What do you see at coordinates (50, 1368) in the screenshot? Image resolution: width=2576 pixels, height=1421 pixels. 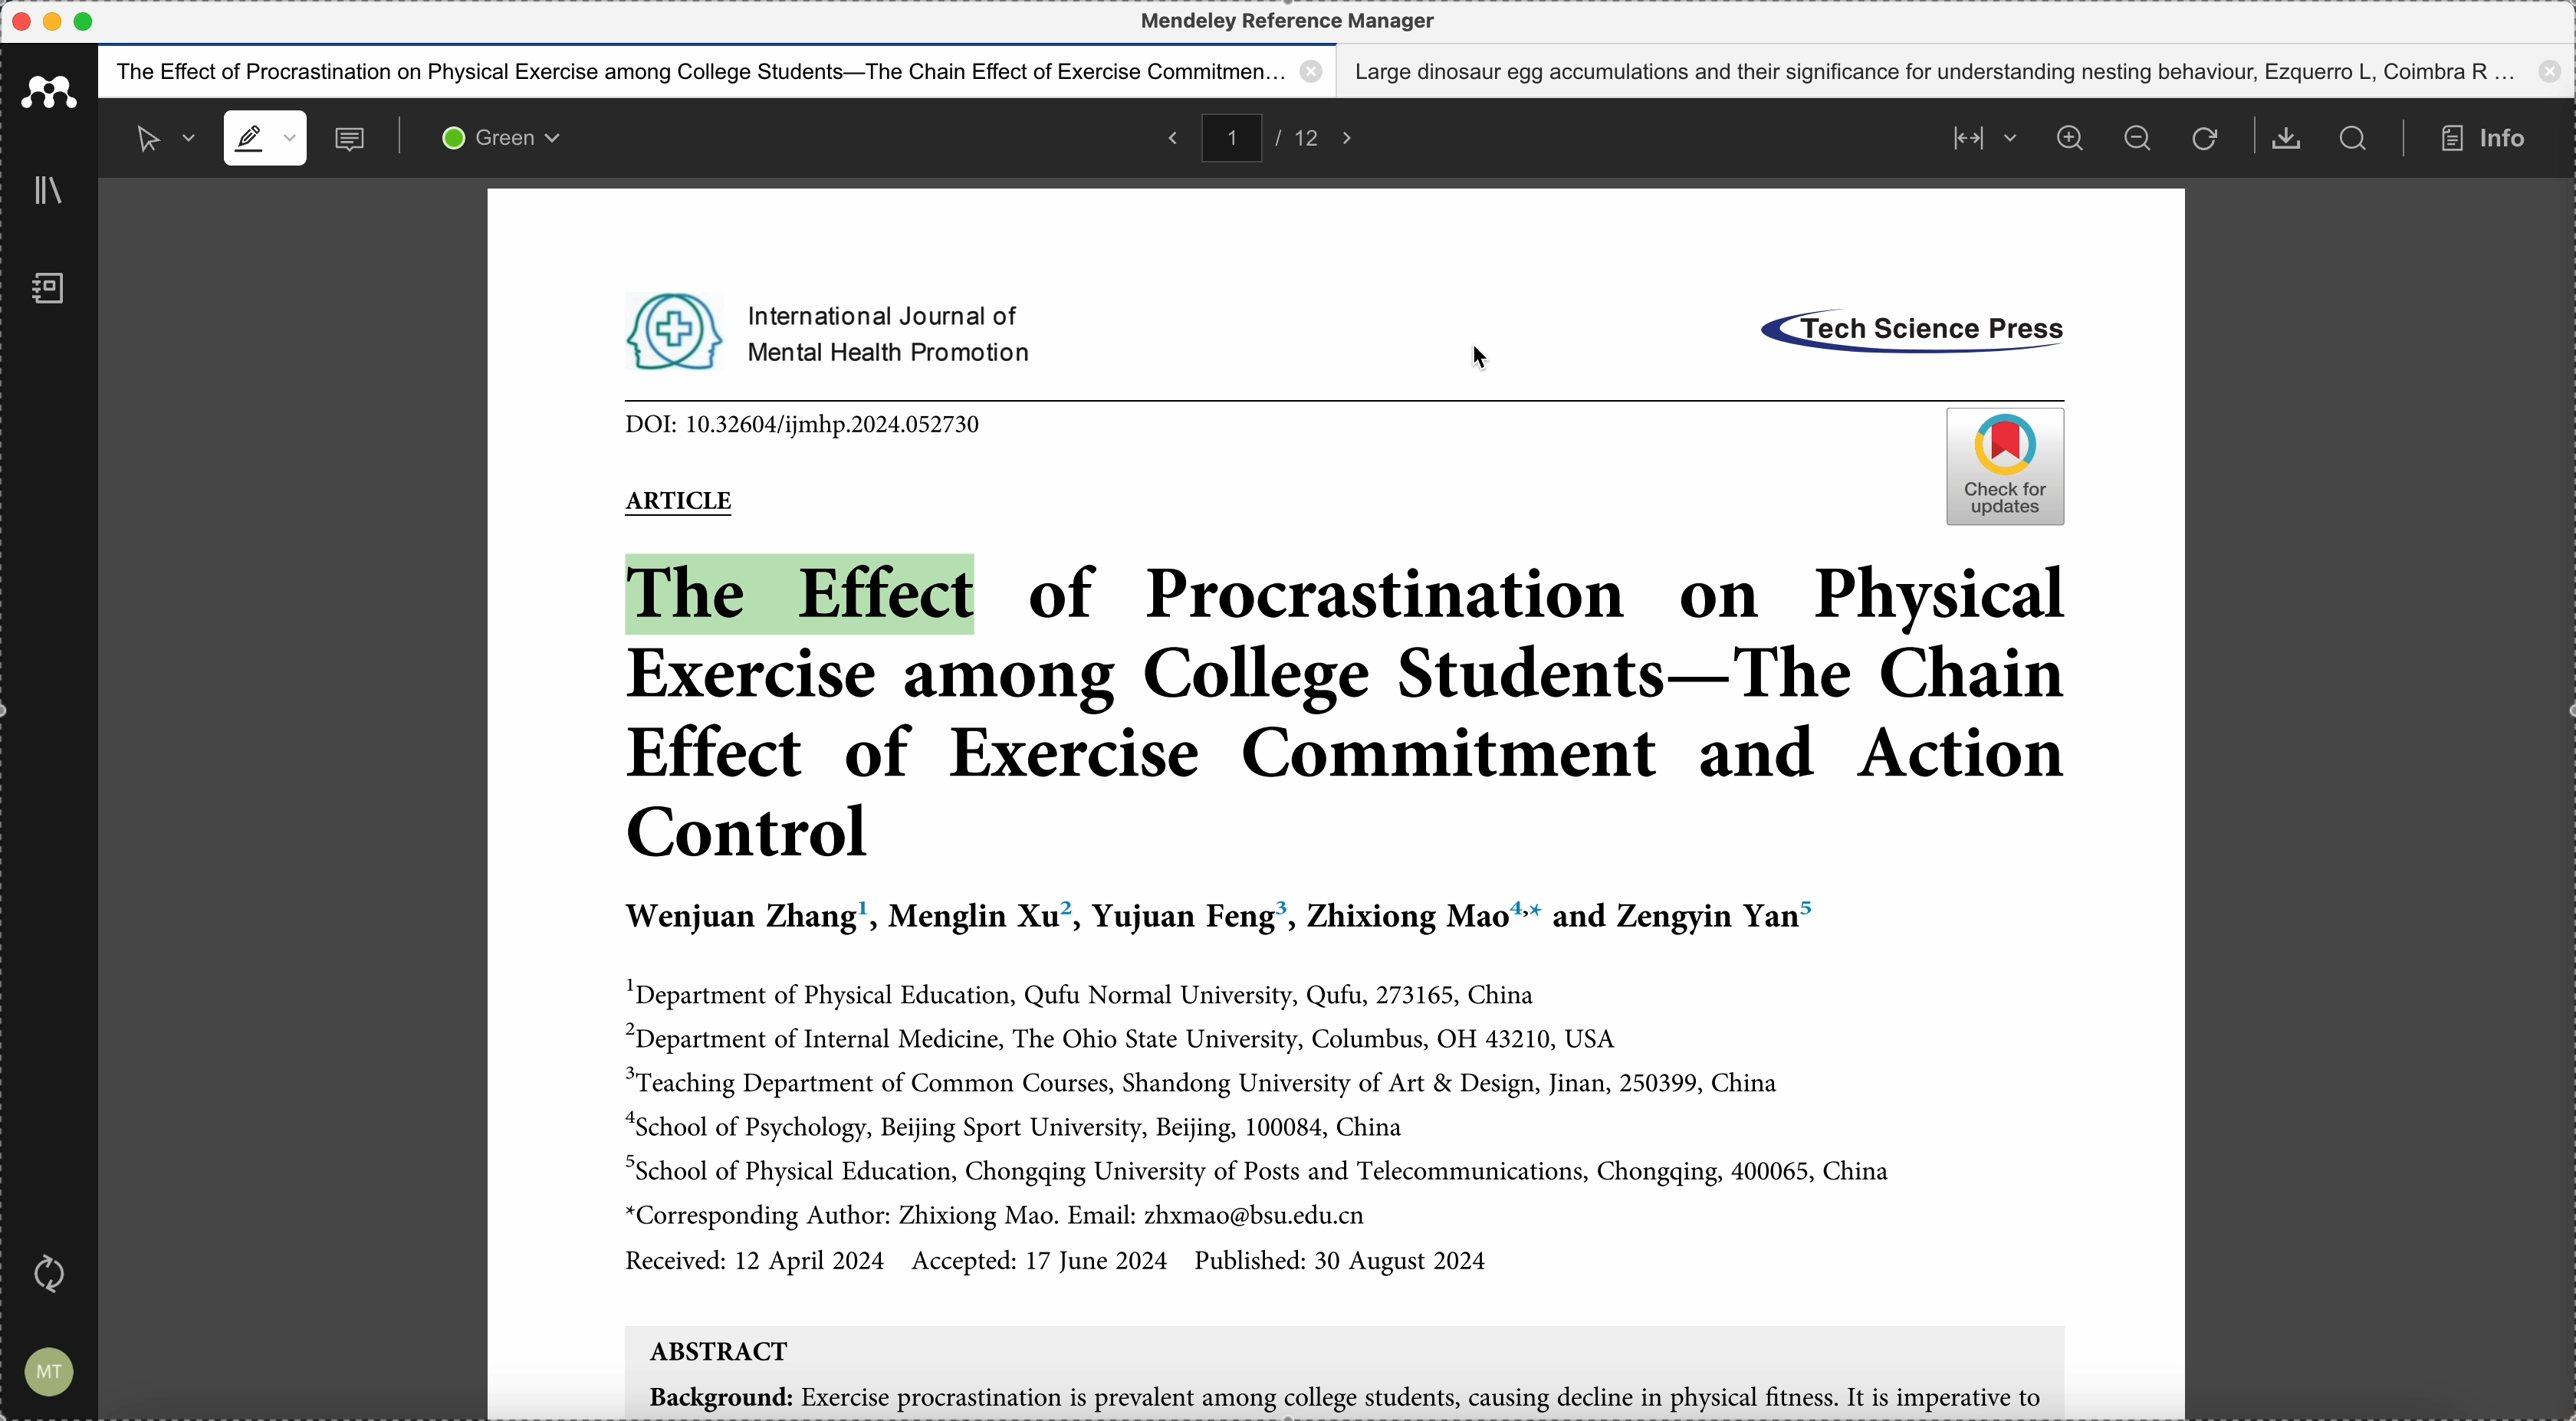 I see `account settings` at bounding box center [50, 1368].